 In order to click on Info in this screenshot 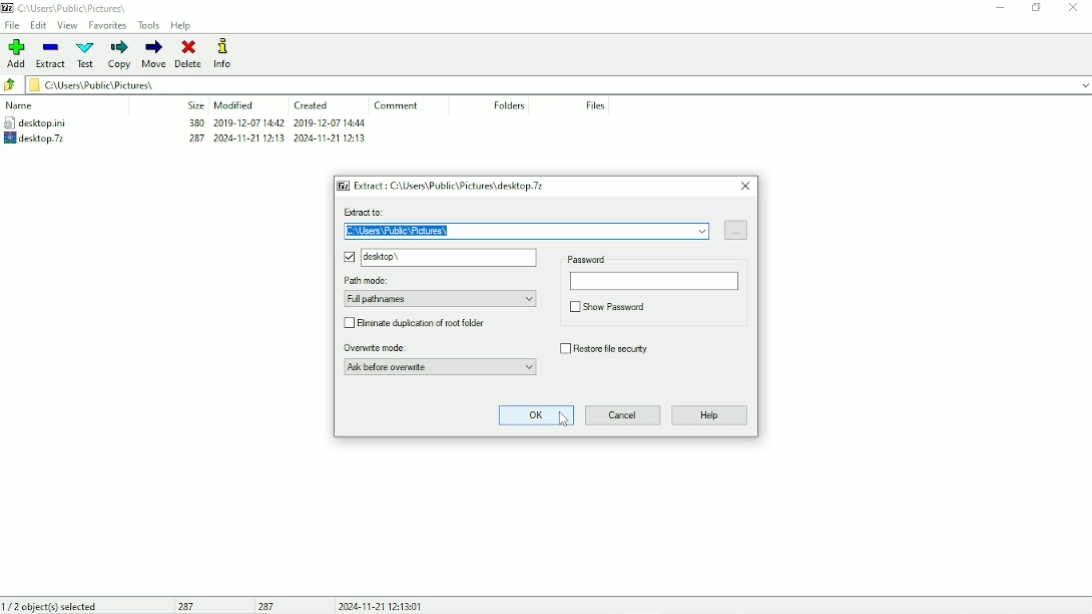, I will do `click(225, 53)`.